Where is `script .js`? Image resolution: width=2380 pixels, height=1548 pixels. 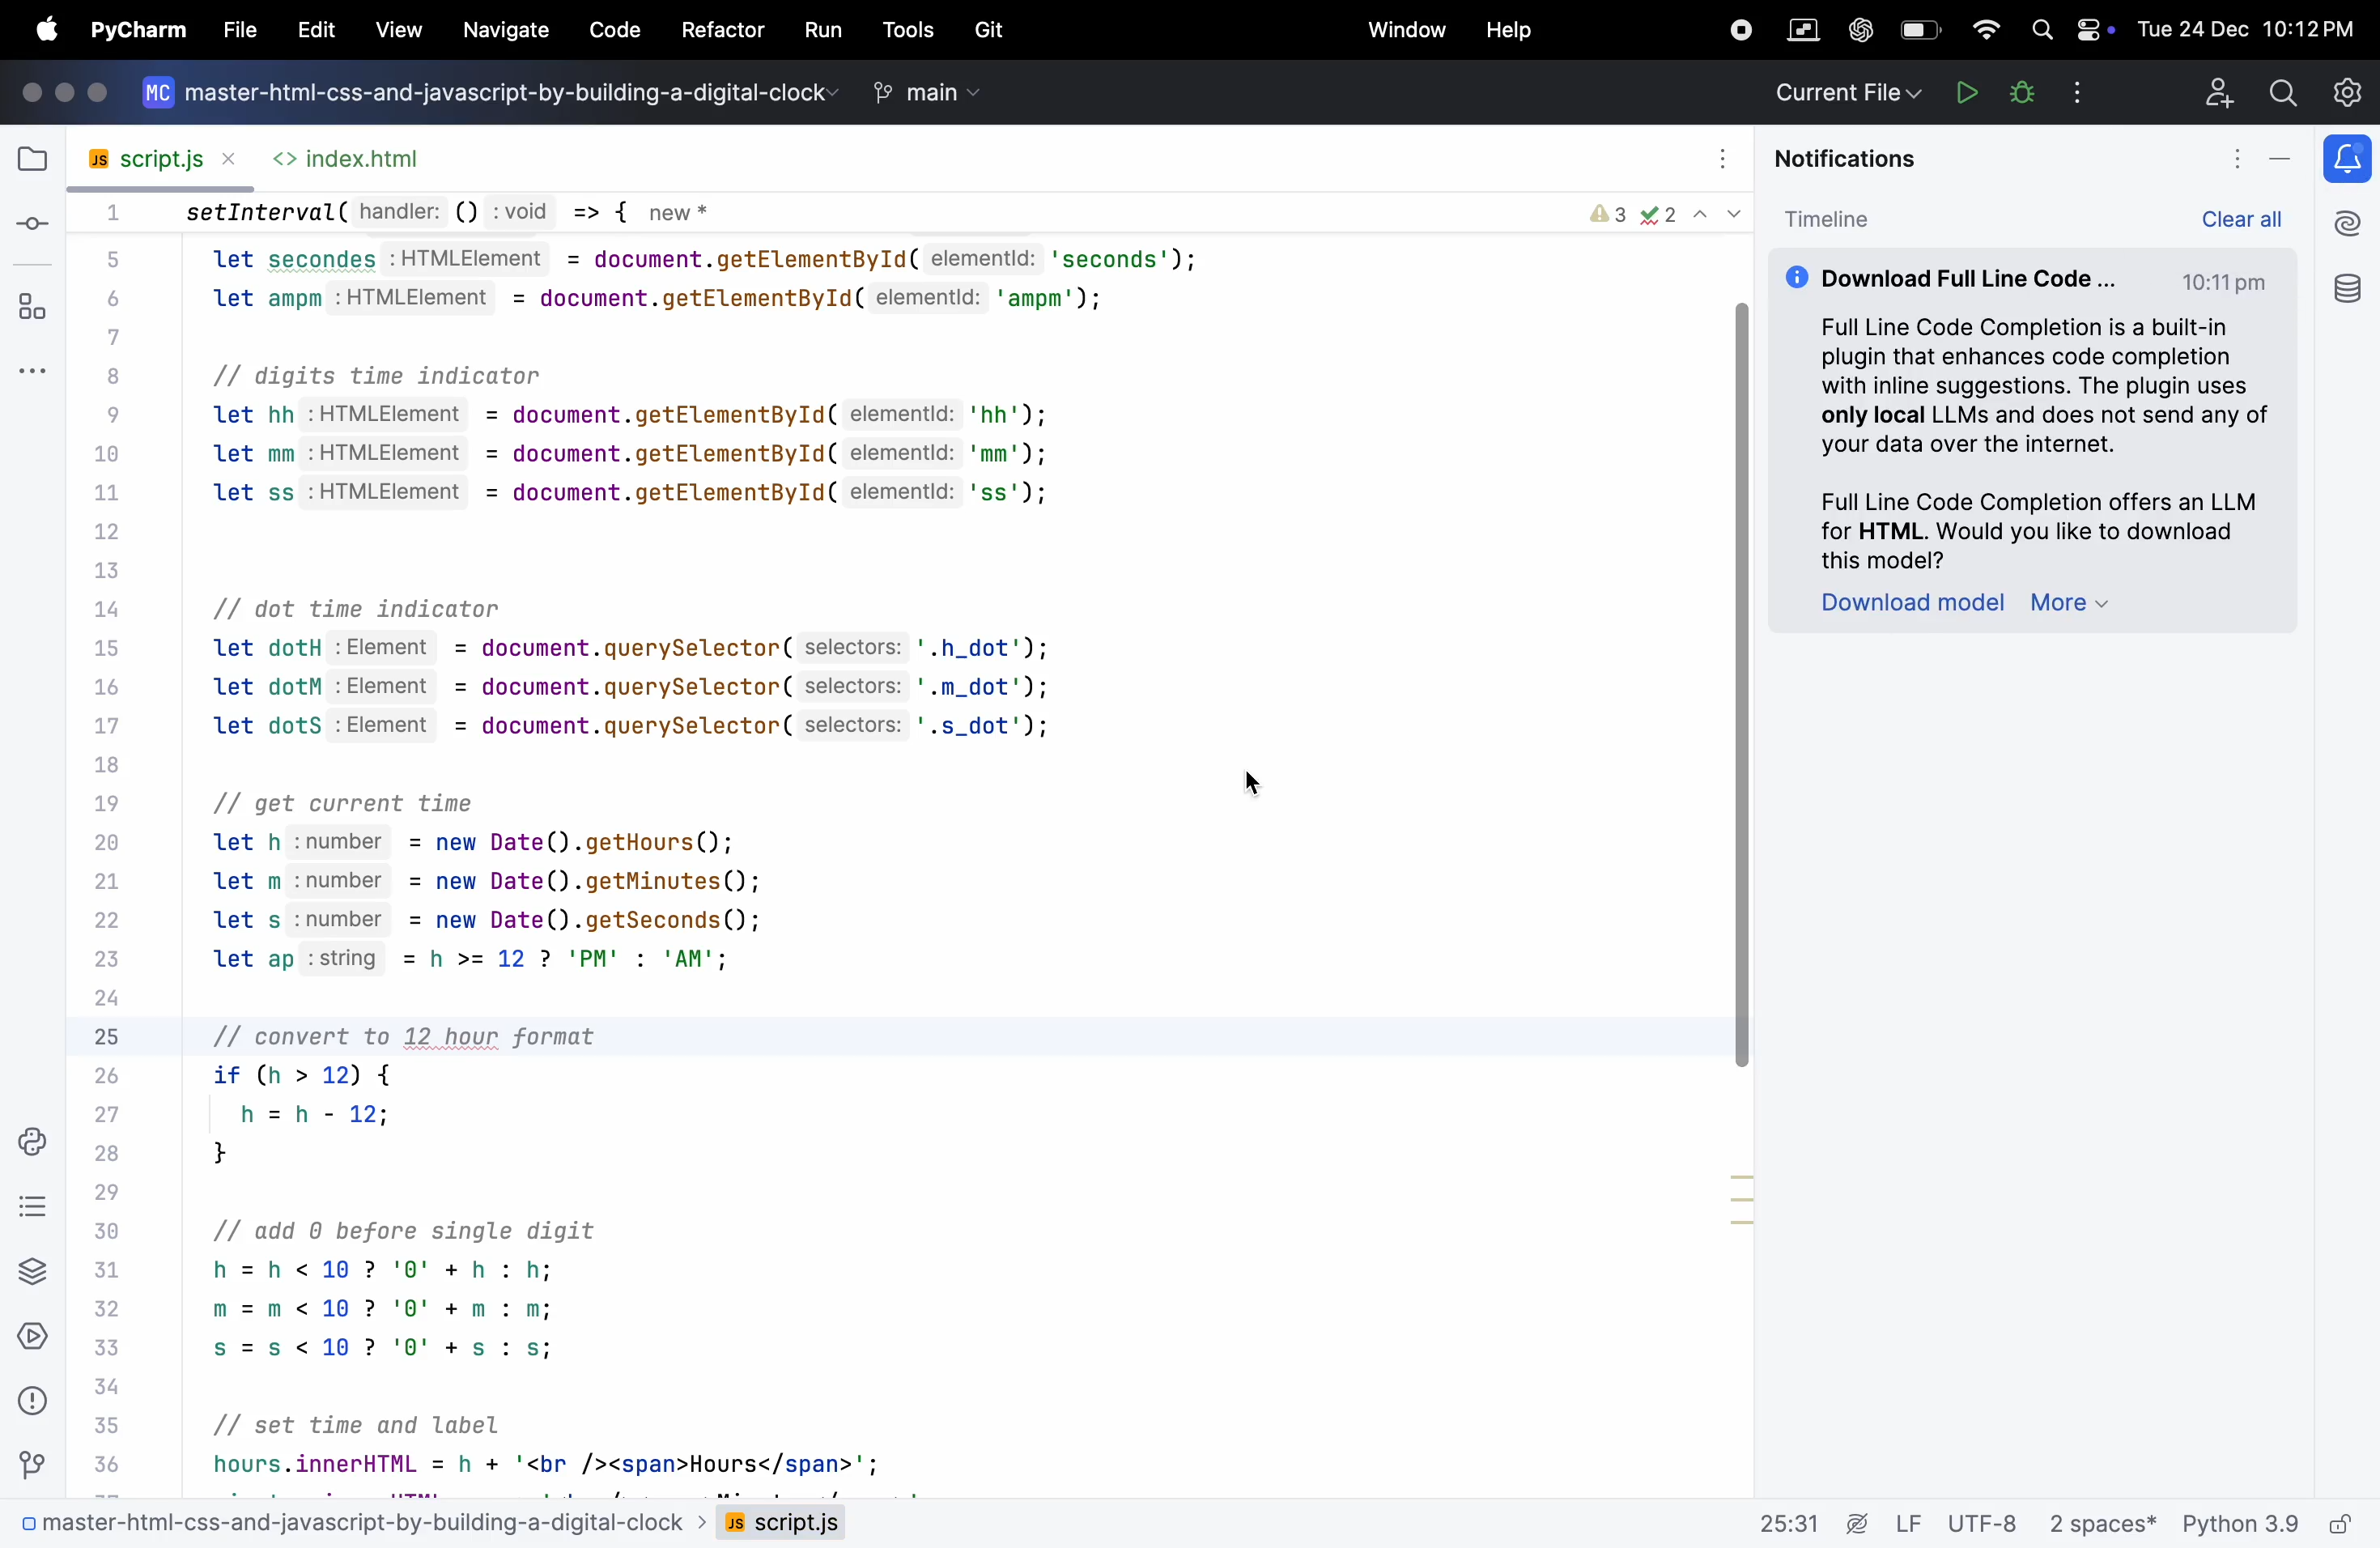
script .js is located at coordinates (789, 1528).